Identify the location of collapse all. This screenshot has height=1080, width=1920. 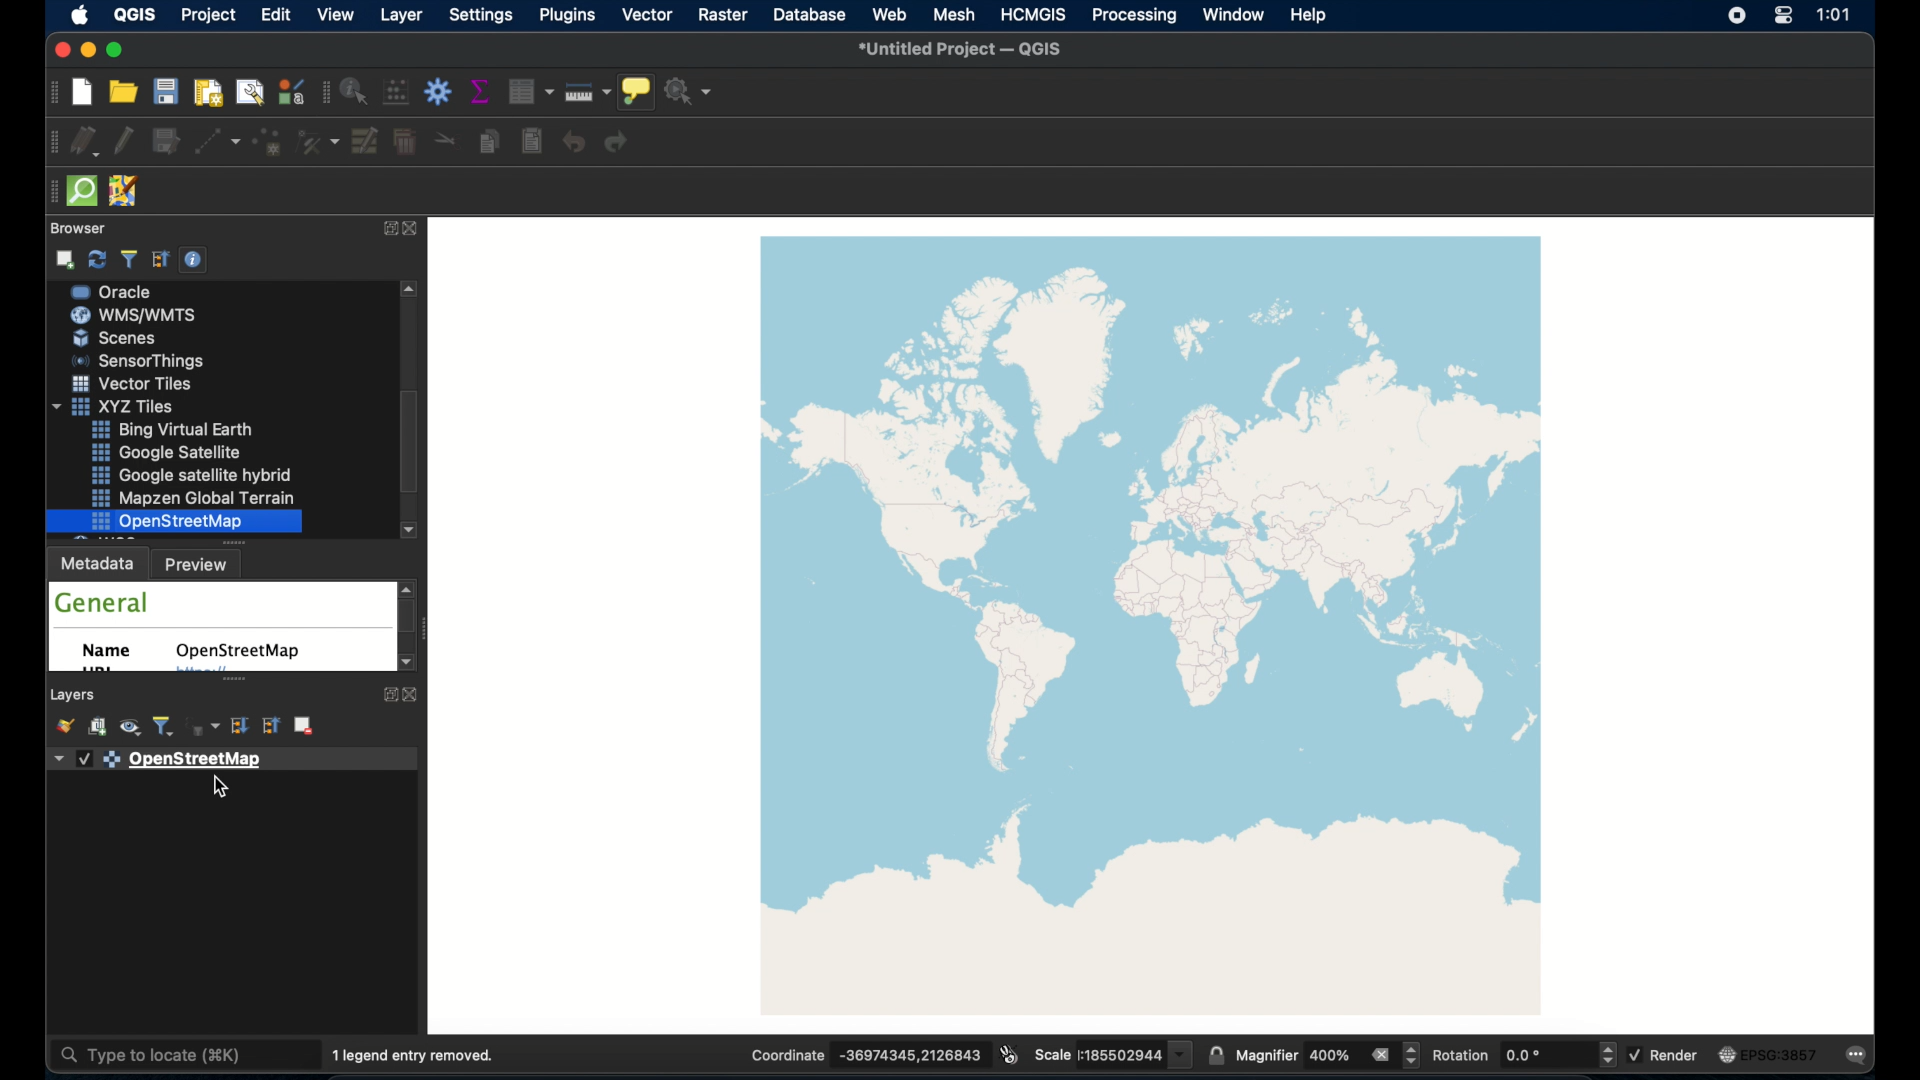
(270, 726).